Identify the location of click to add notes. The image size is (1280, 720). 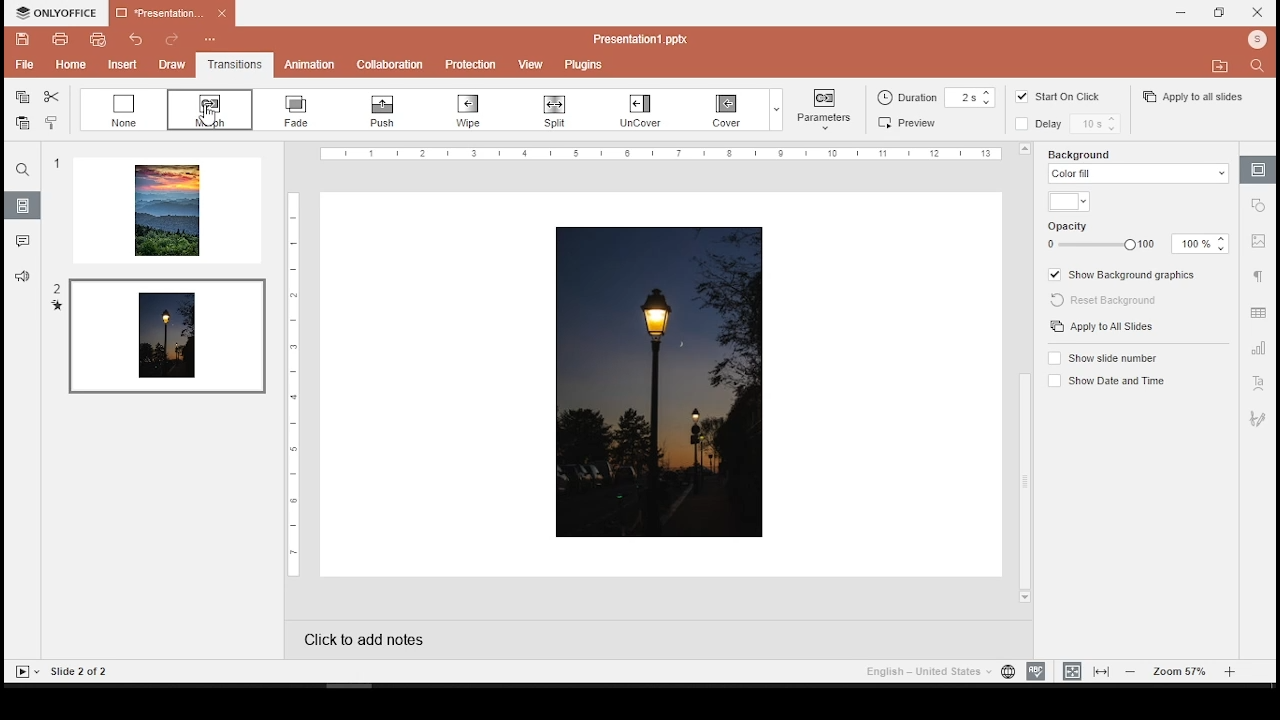
(384, 639).